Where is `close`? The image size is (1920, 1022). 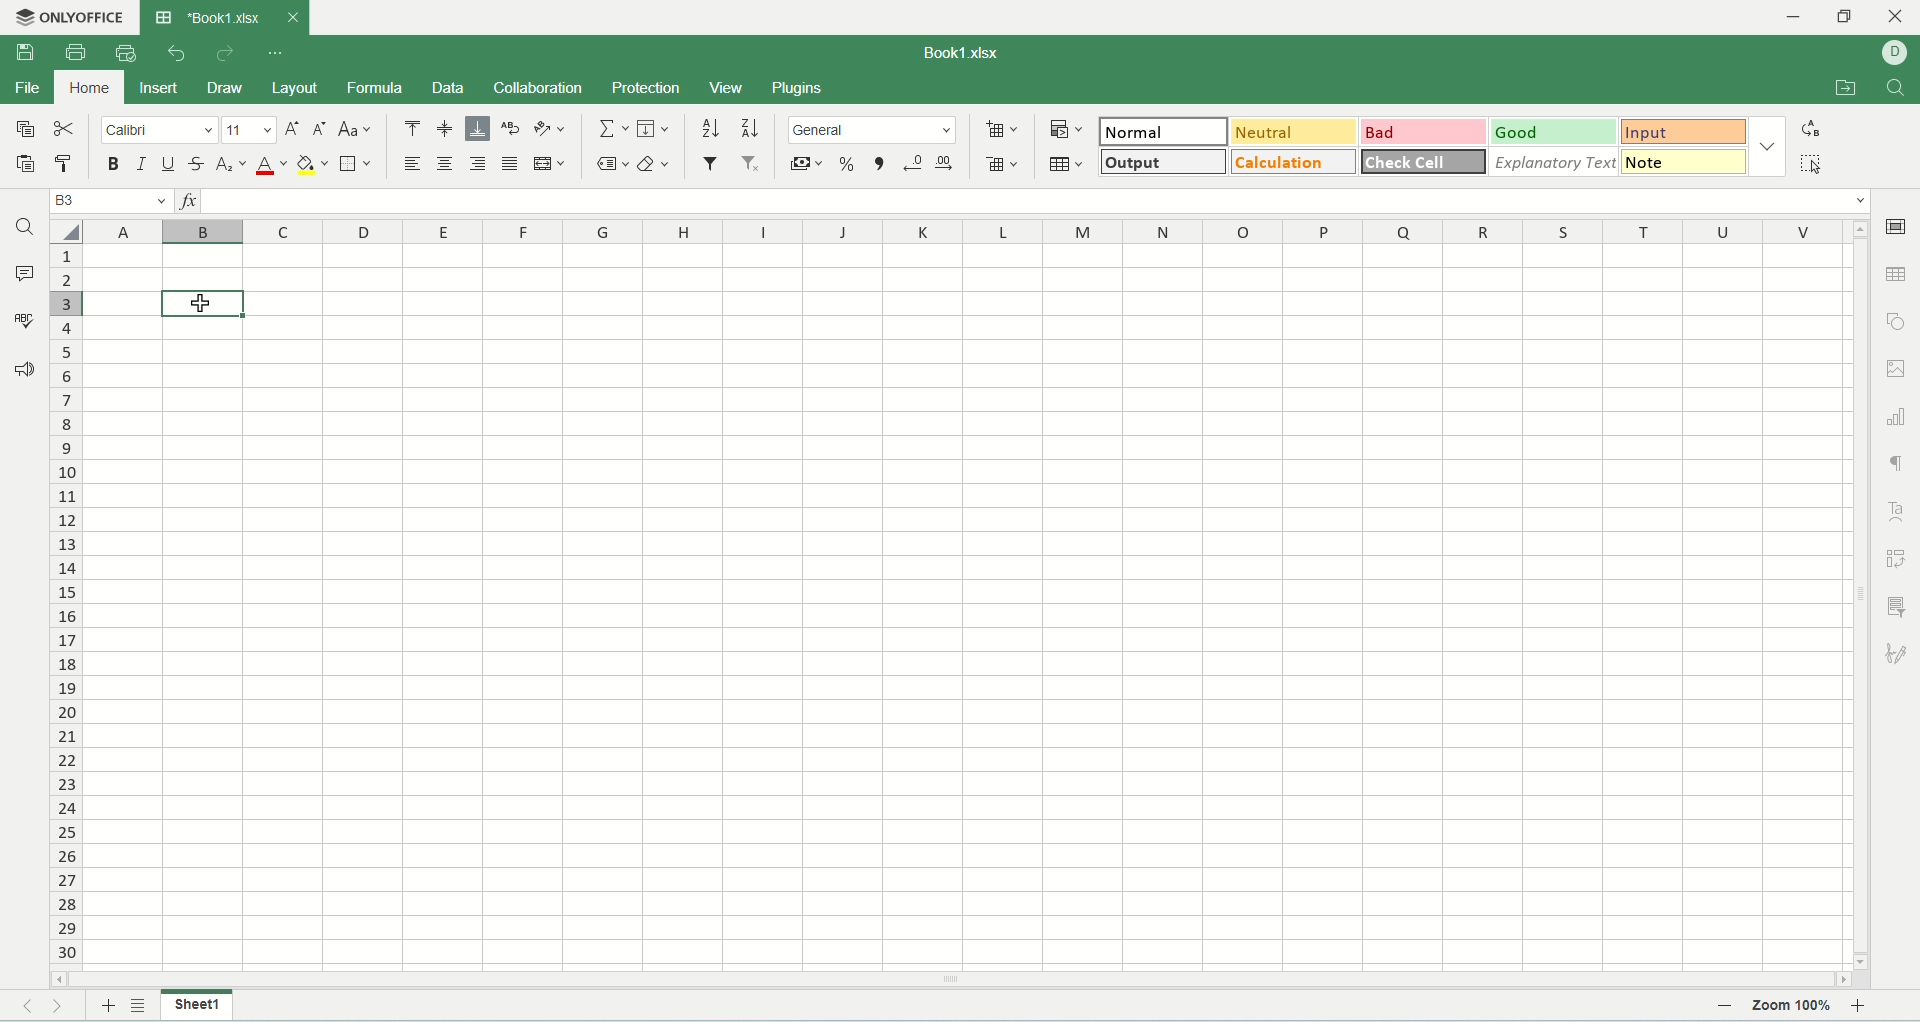
close is located at coordinates (1896, 18).